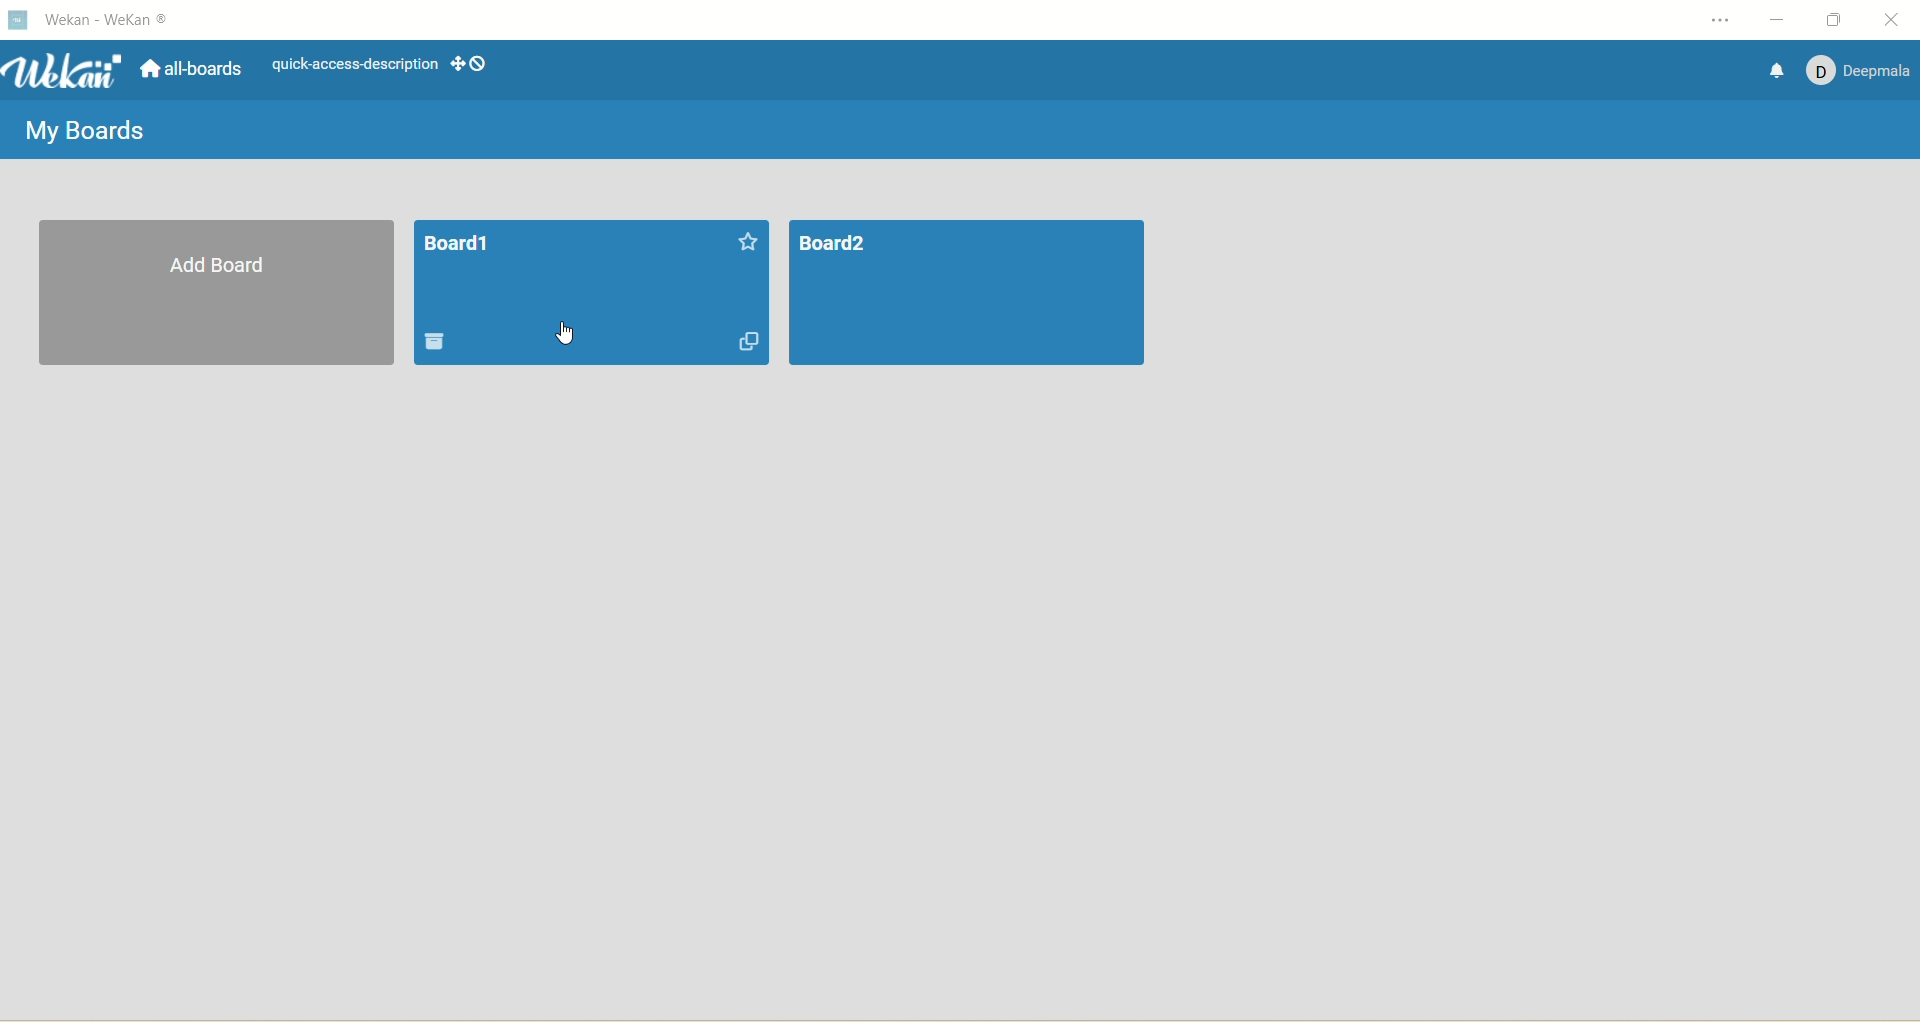 This screenshot has width=1920, height=1022. What do you see at coordinates (482, 64) in the screenshot?
I see `Show-desktop-drag-handles` at bounding box center [482, 64].